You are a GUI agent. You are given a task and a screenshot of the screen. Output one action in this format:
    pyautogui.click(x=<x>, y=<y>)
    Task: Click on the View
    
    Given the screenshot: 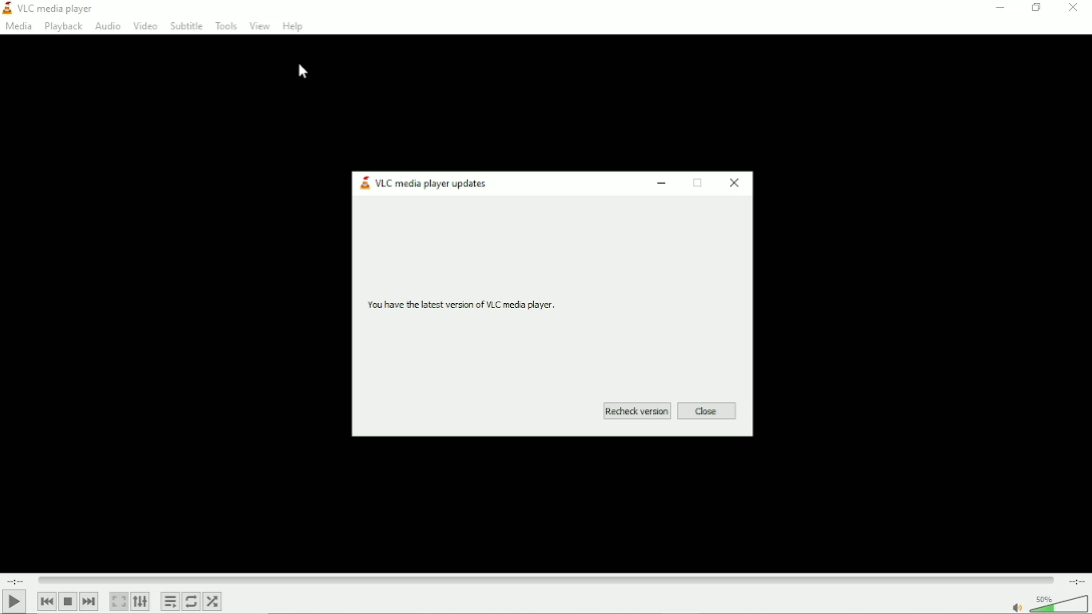 What is the action you would take?
    pyautogui.click(x=260, y=25)
    